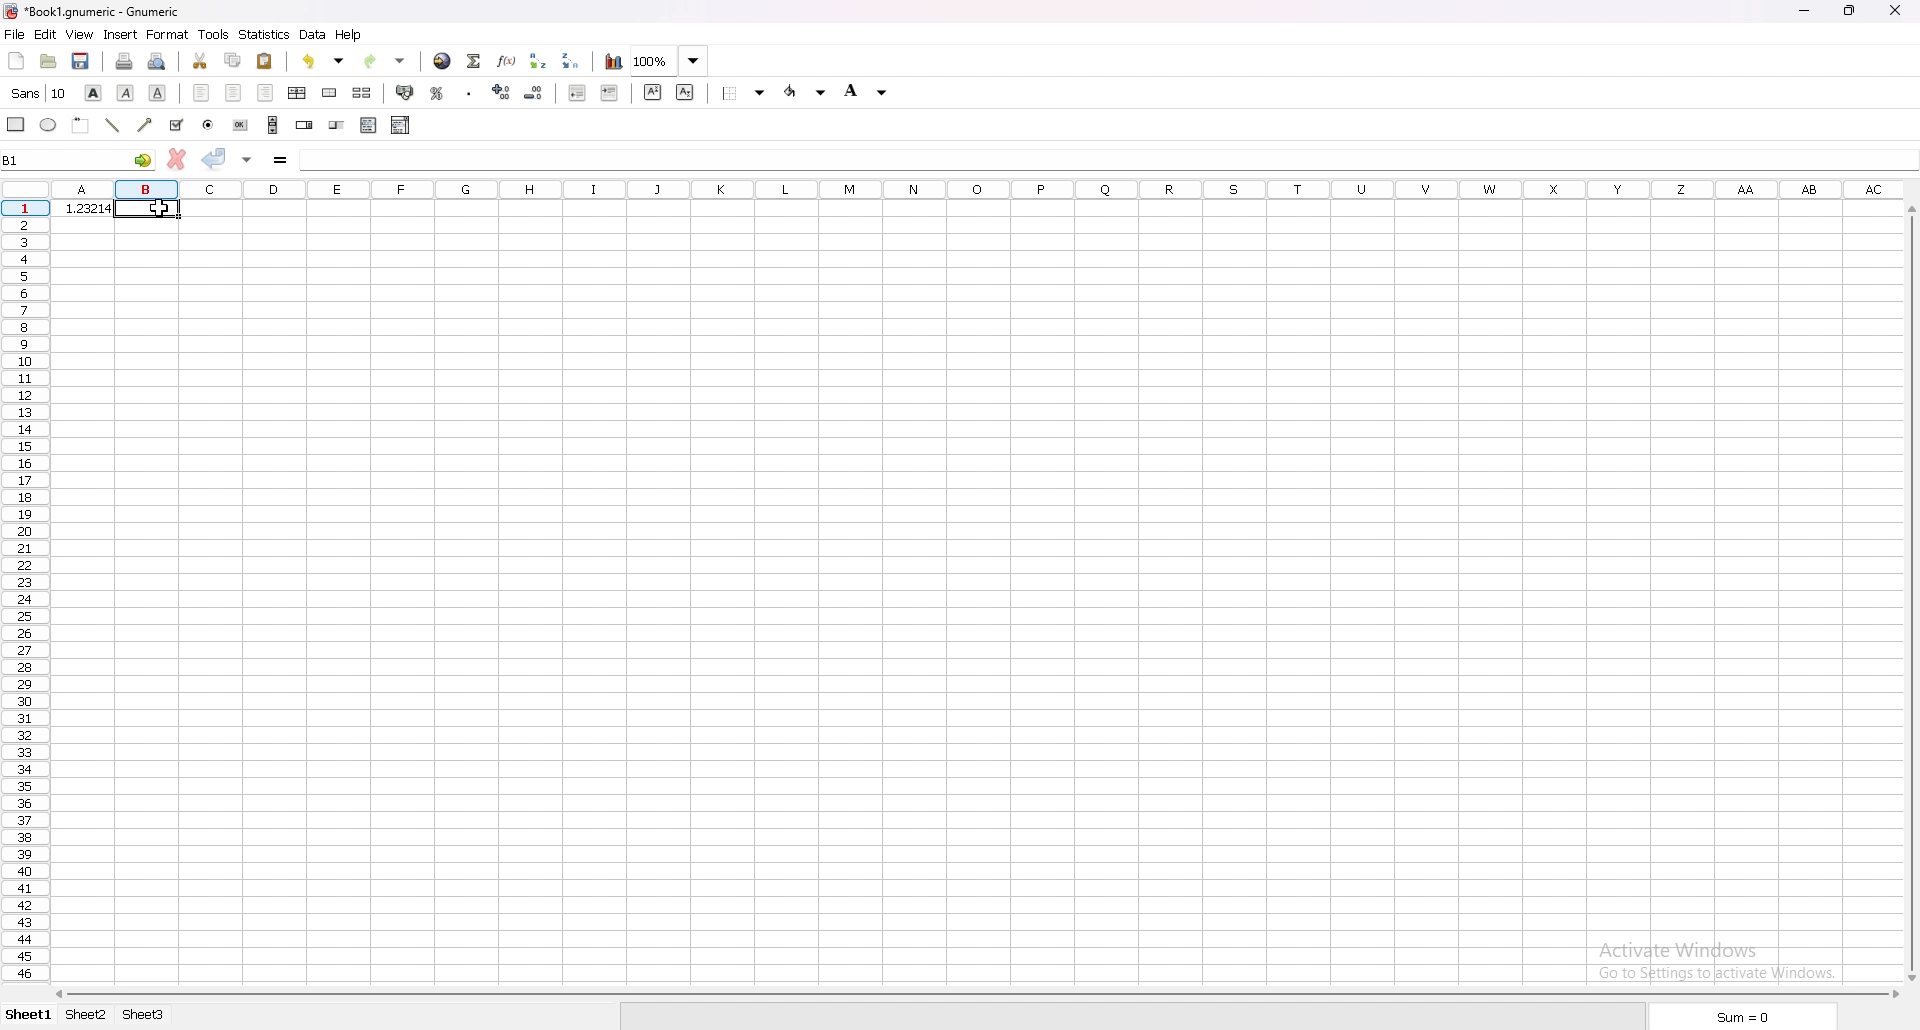 Image resolution: width=1920 pixels, height=1030 pixels. Describe the element at coordinates (1852, 9) in the screenshot. I see `resize` at that location.